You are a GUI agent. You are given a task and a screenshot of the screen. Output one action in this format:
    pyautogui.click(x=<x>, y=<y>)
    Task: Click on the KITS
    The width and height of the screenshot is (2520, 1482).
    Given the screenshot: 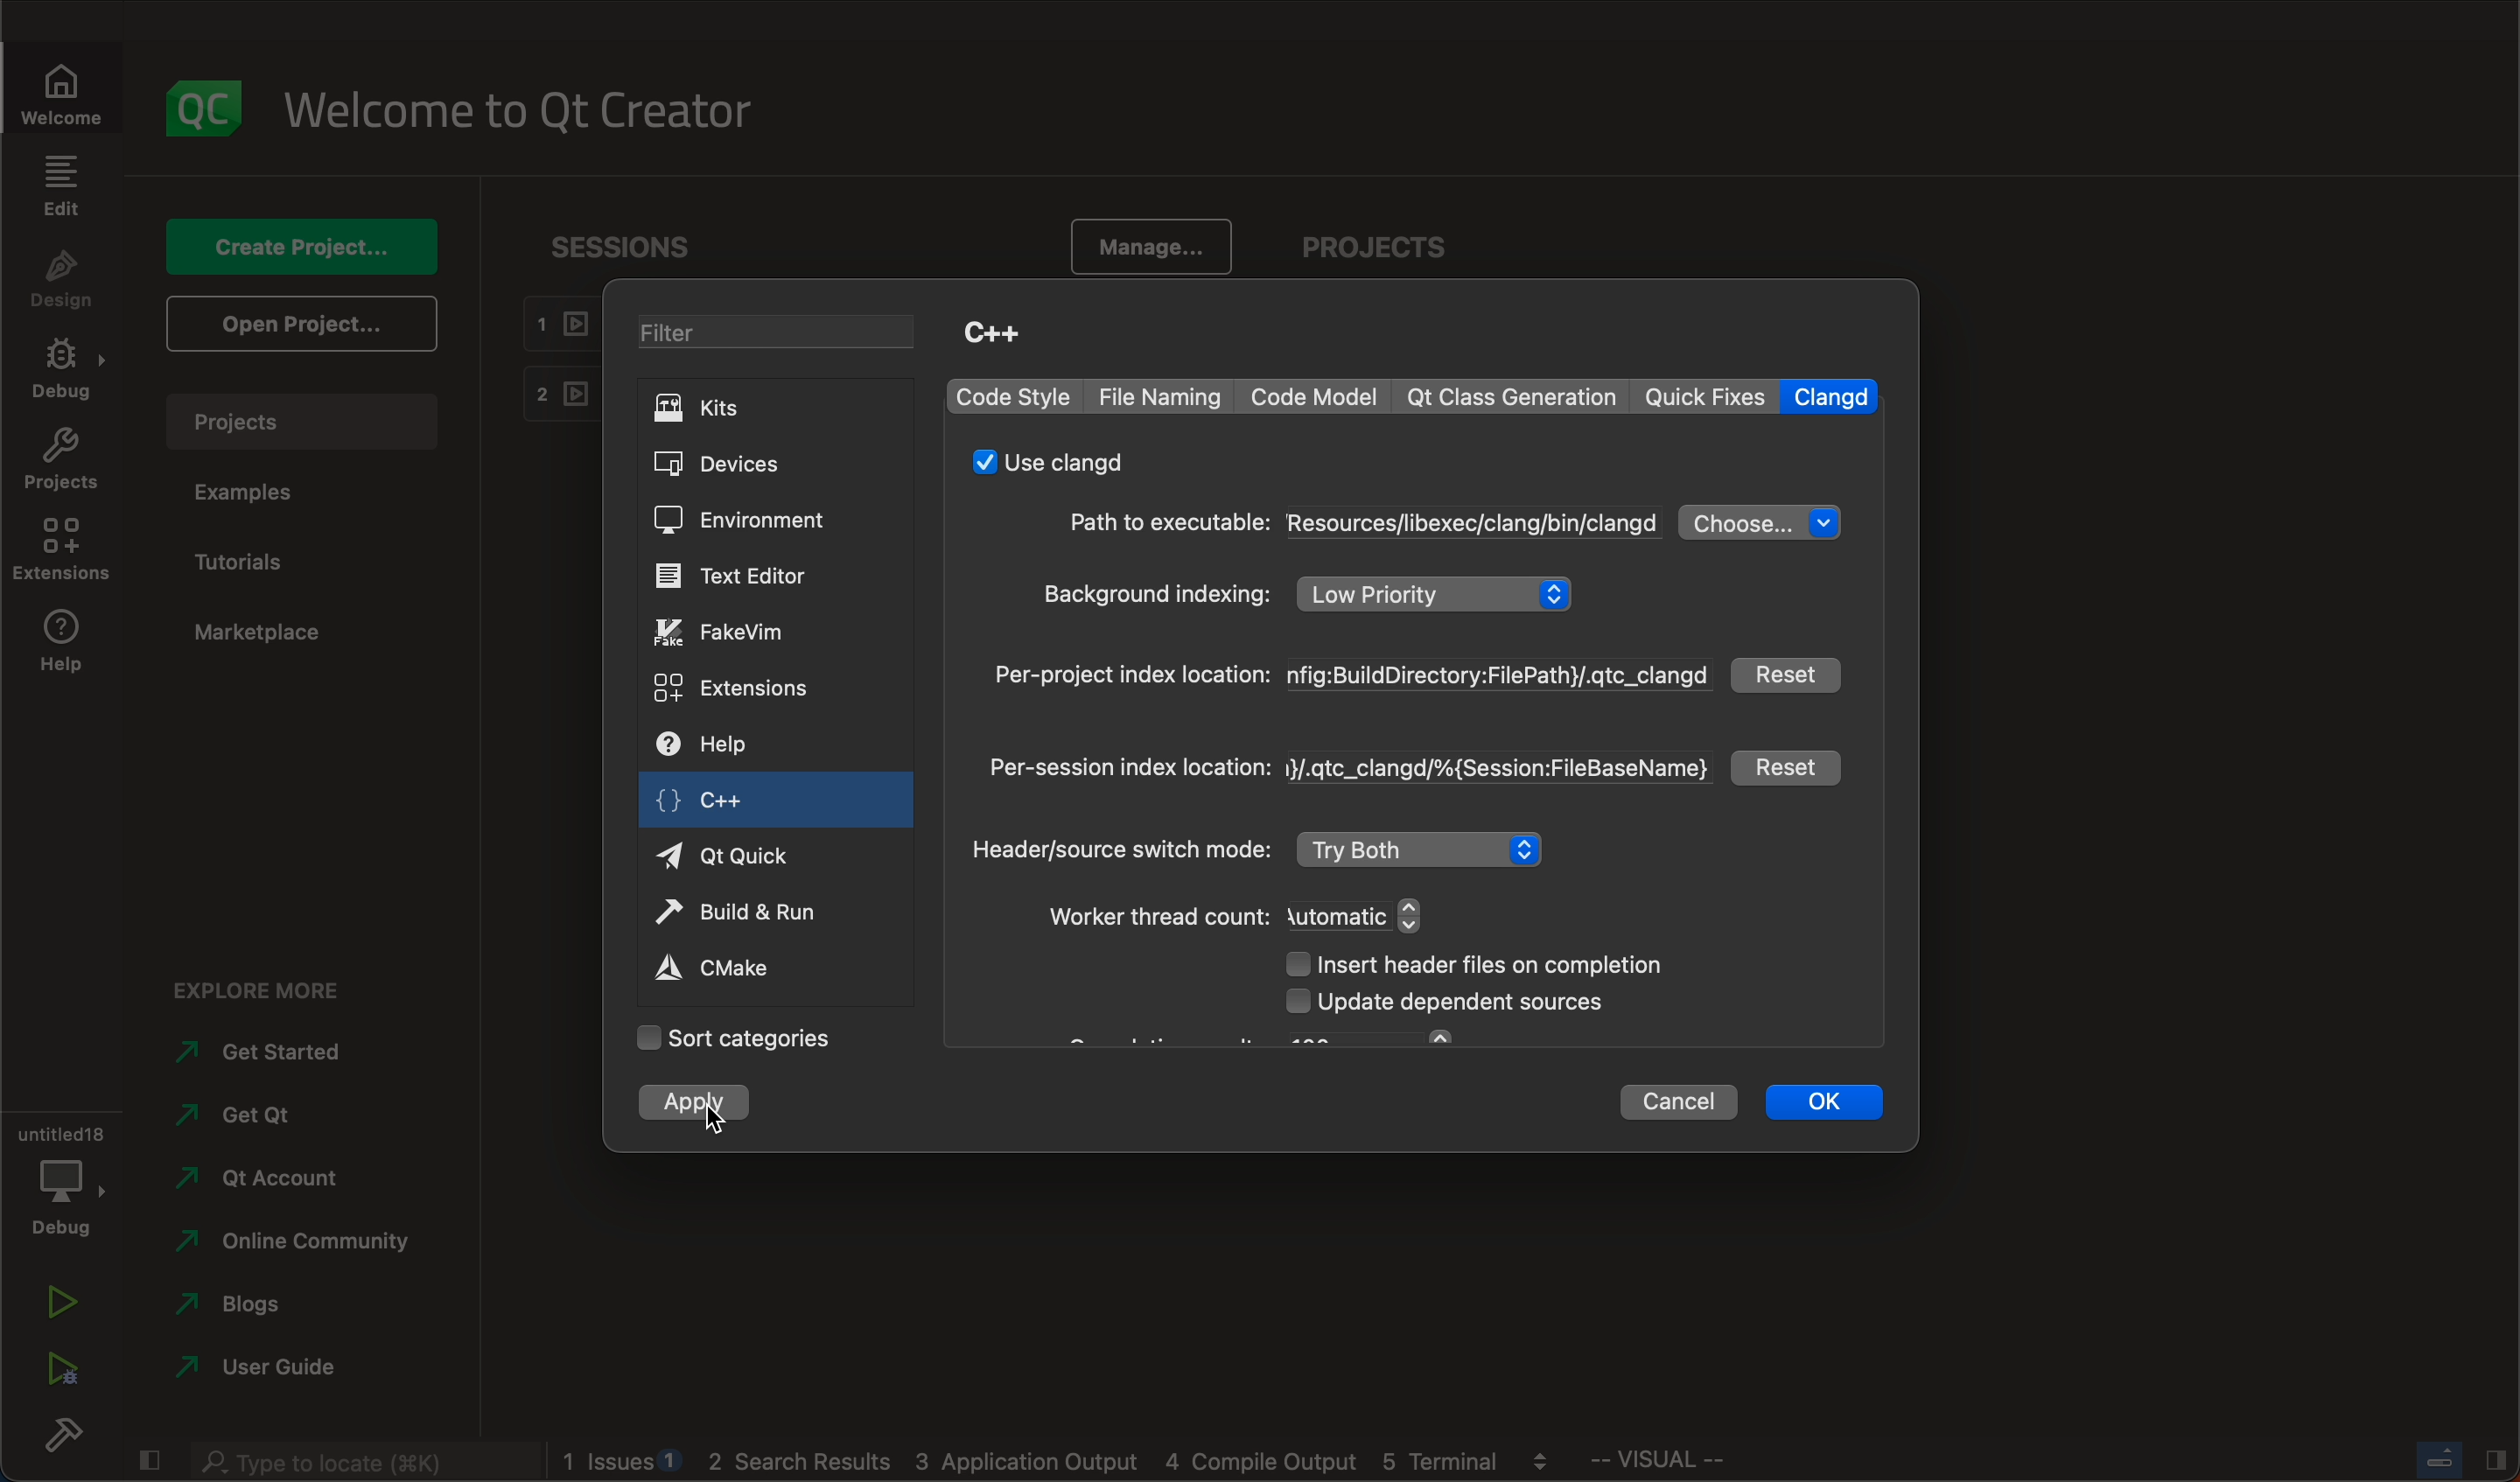 What is the action you would take?
    pyautogui.click(x=750, y=412)
    